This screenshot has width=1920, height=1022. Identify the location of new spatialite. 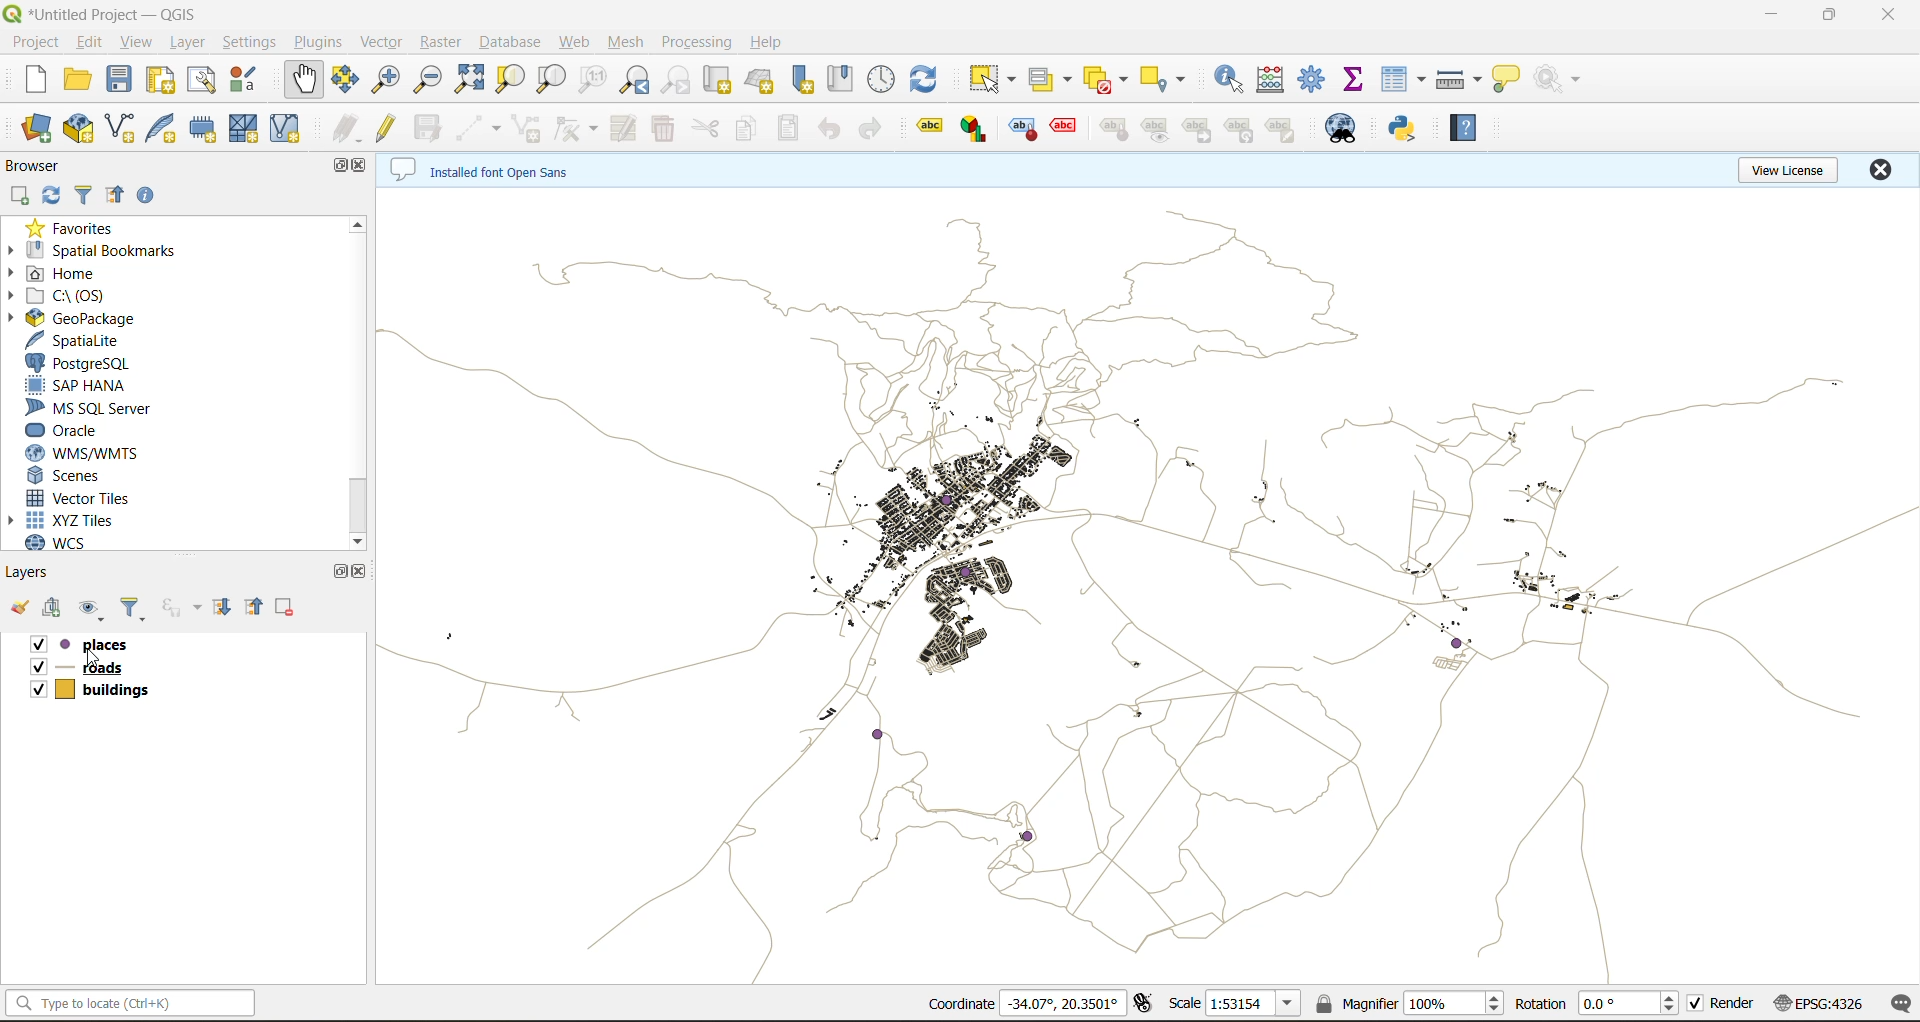
(162, 129).